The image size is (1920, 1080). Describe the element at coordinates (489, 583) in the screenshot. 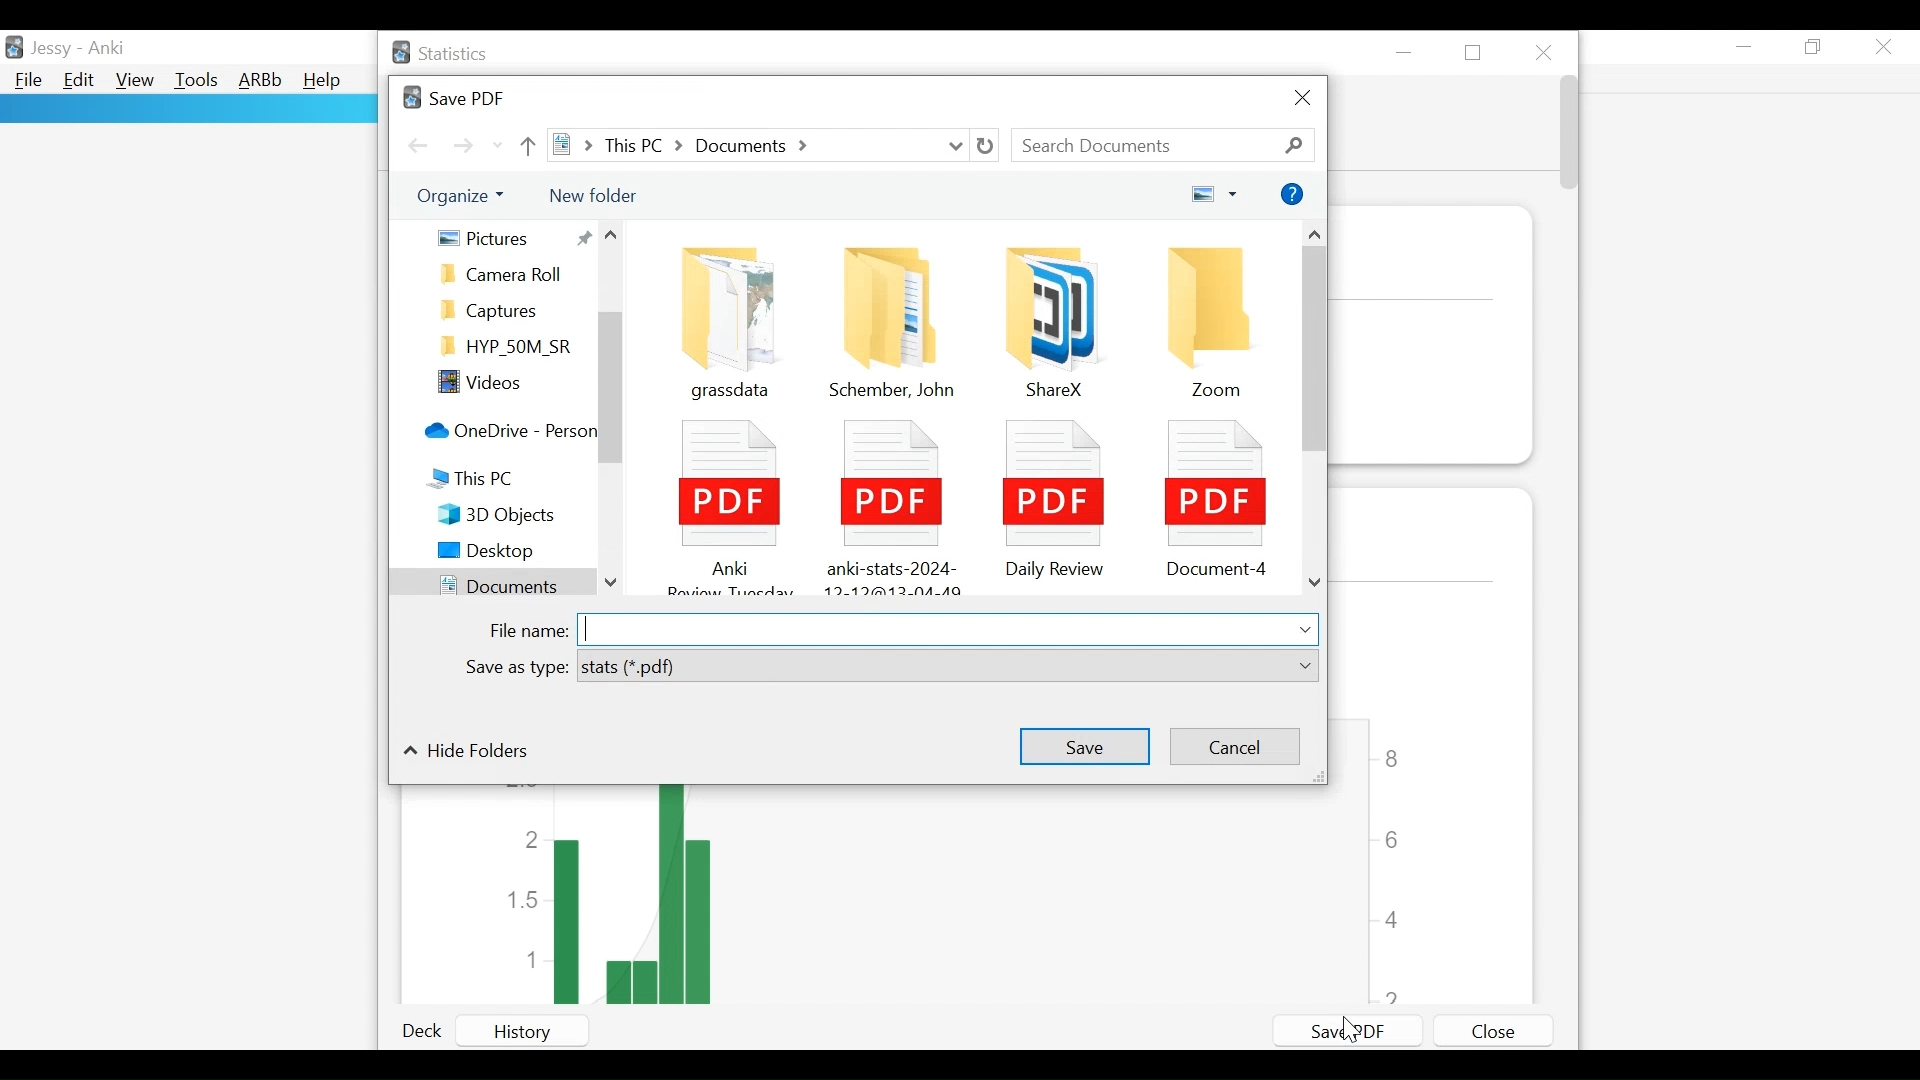

I see `Documents` at that location.